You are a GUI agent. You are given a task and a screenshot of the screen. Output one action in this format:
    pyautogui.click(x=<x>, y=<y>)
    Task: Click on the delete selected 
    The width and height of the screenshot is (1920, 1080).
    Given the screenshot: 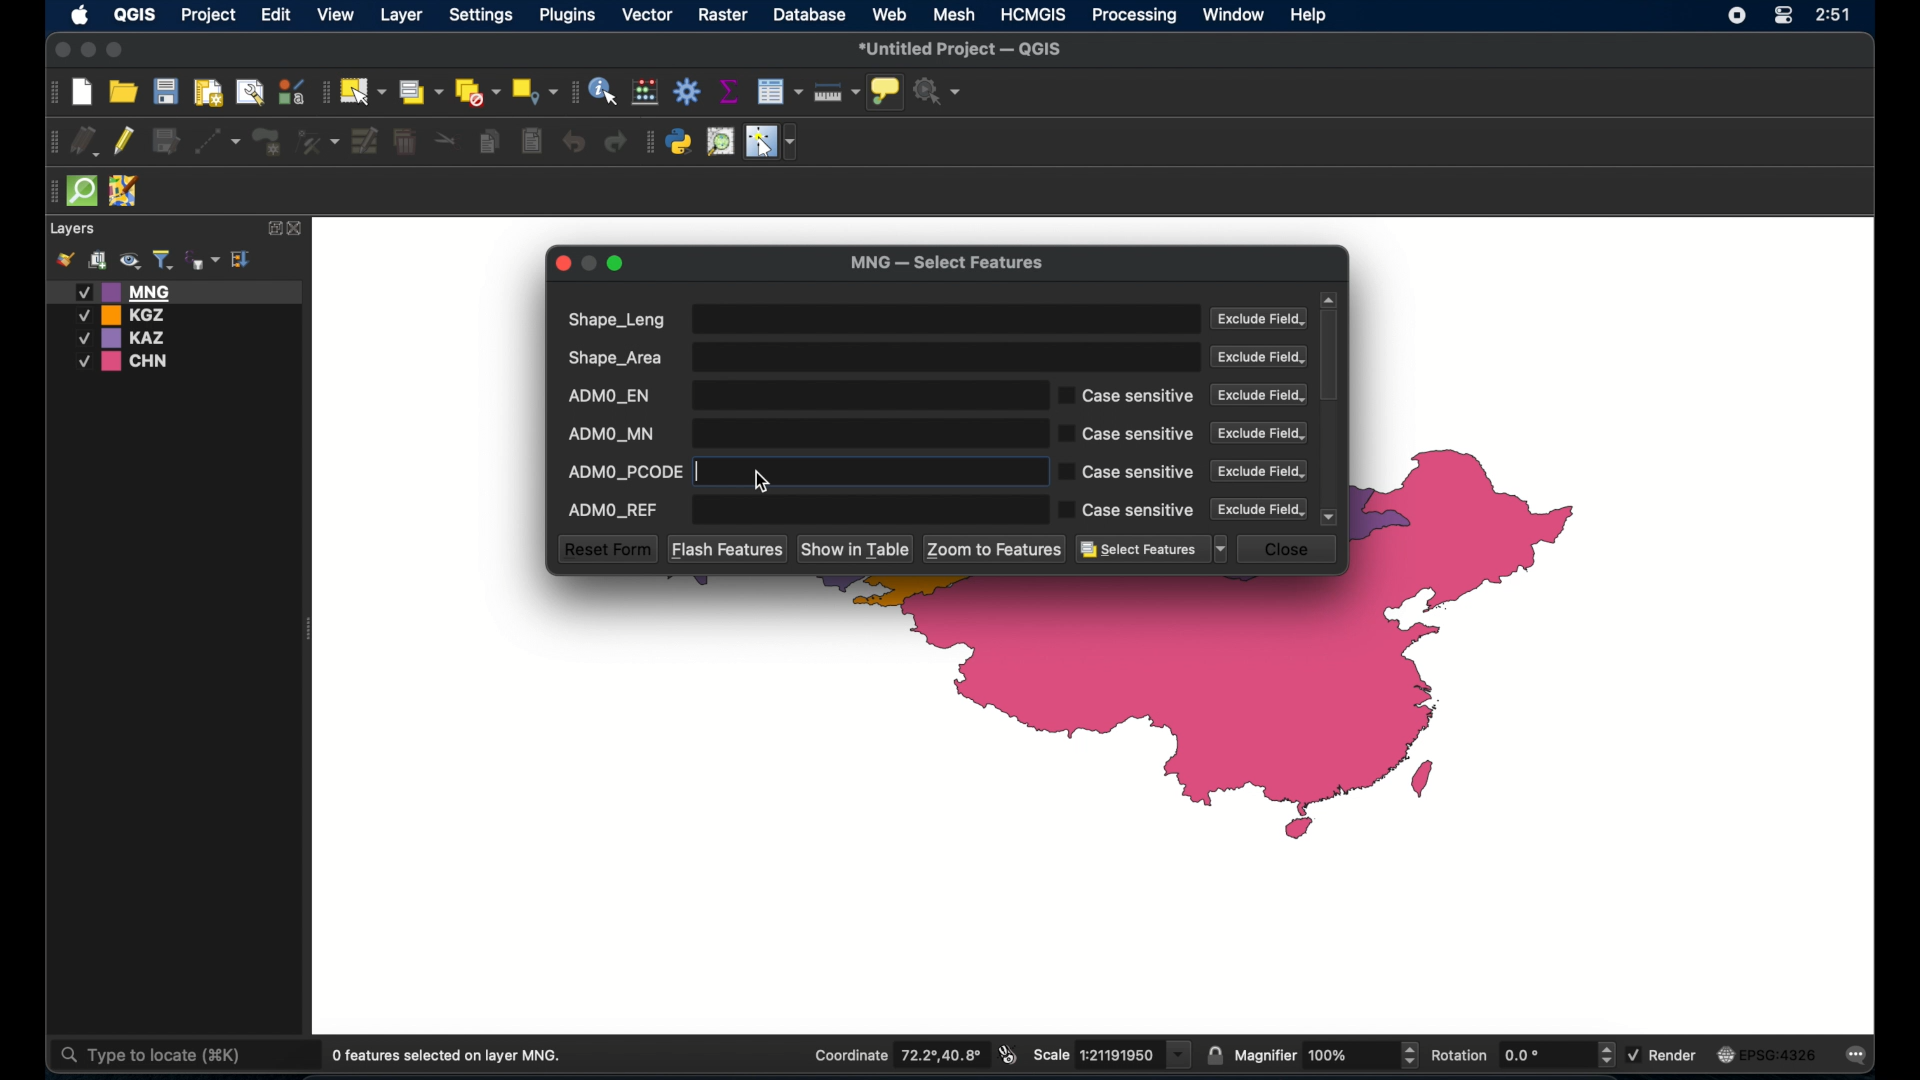 What is the action you would take?
    pyautogui.click(x=407, y=143)
    